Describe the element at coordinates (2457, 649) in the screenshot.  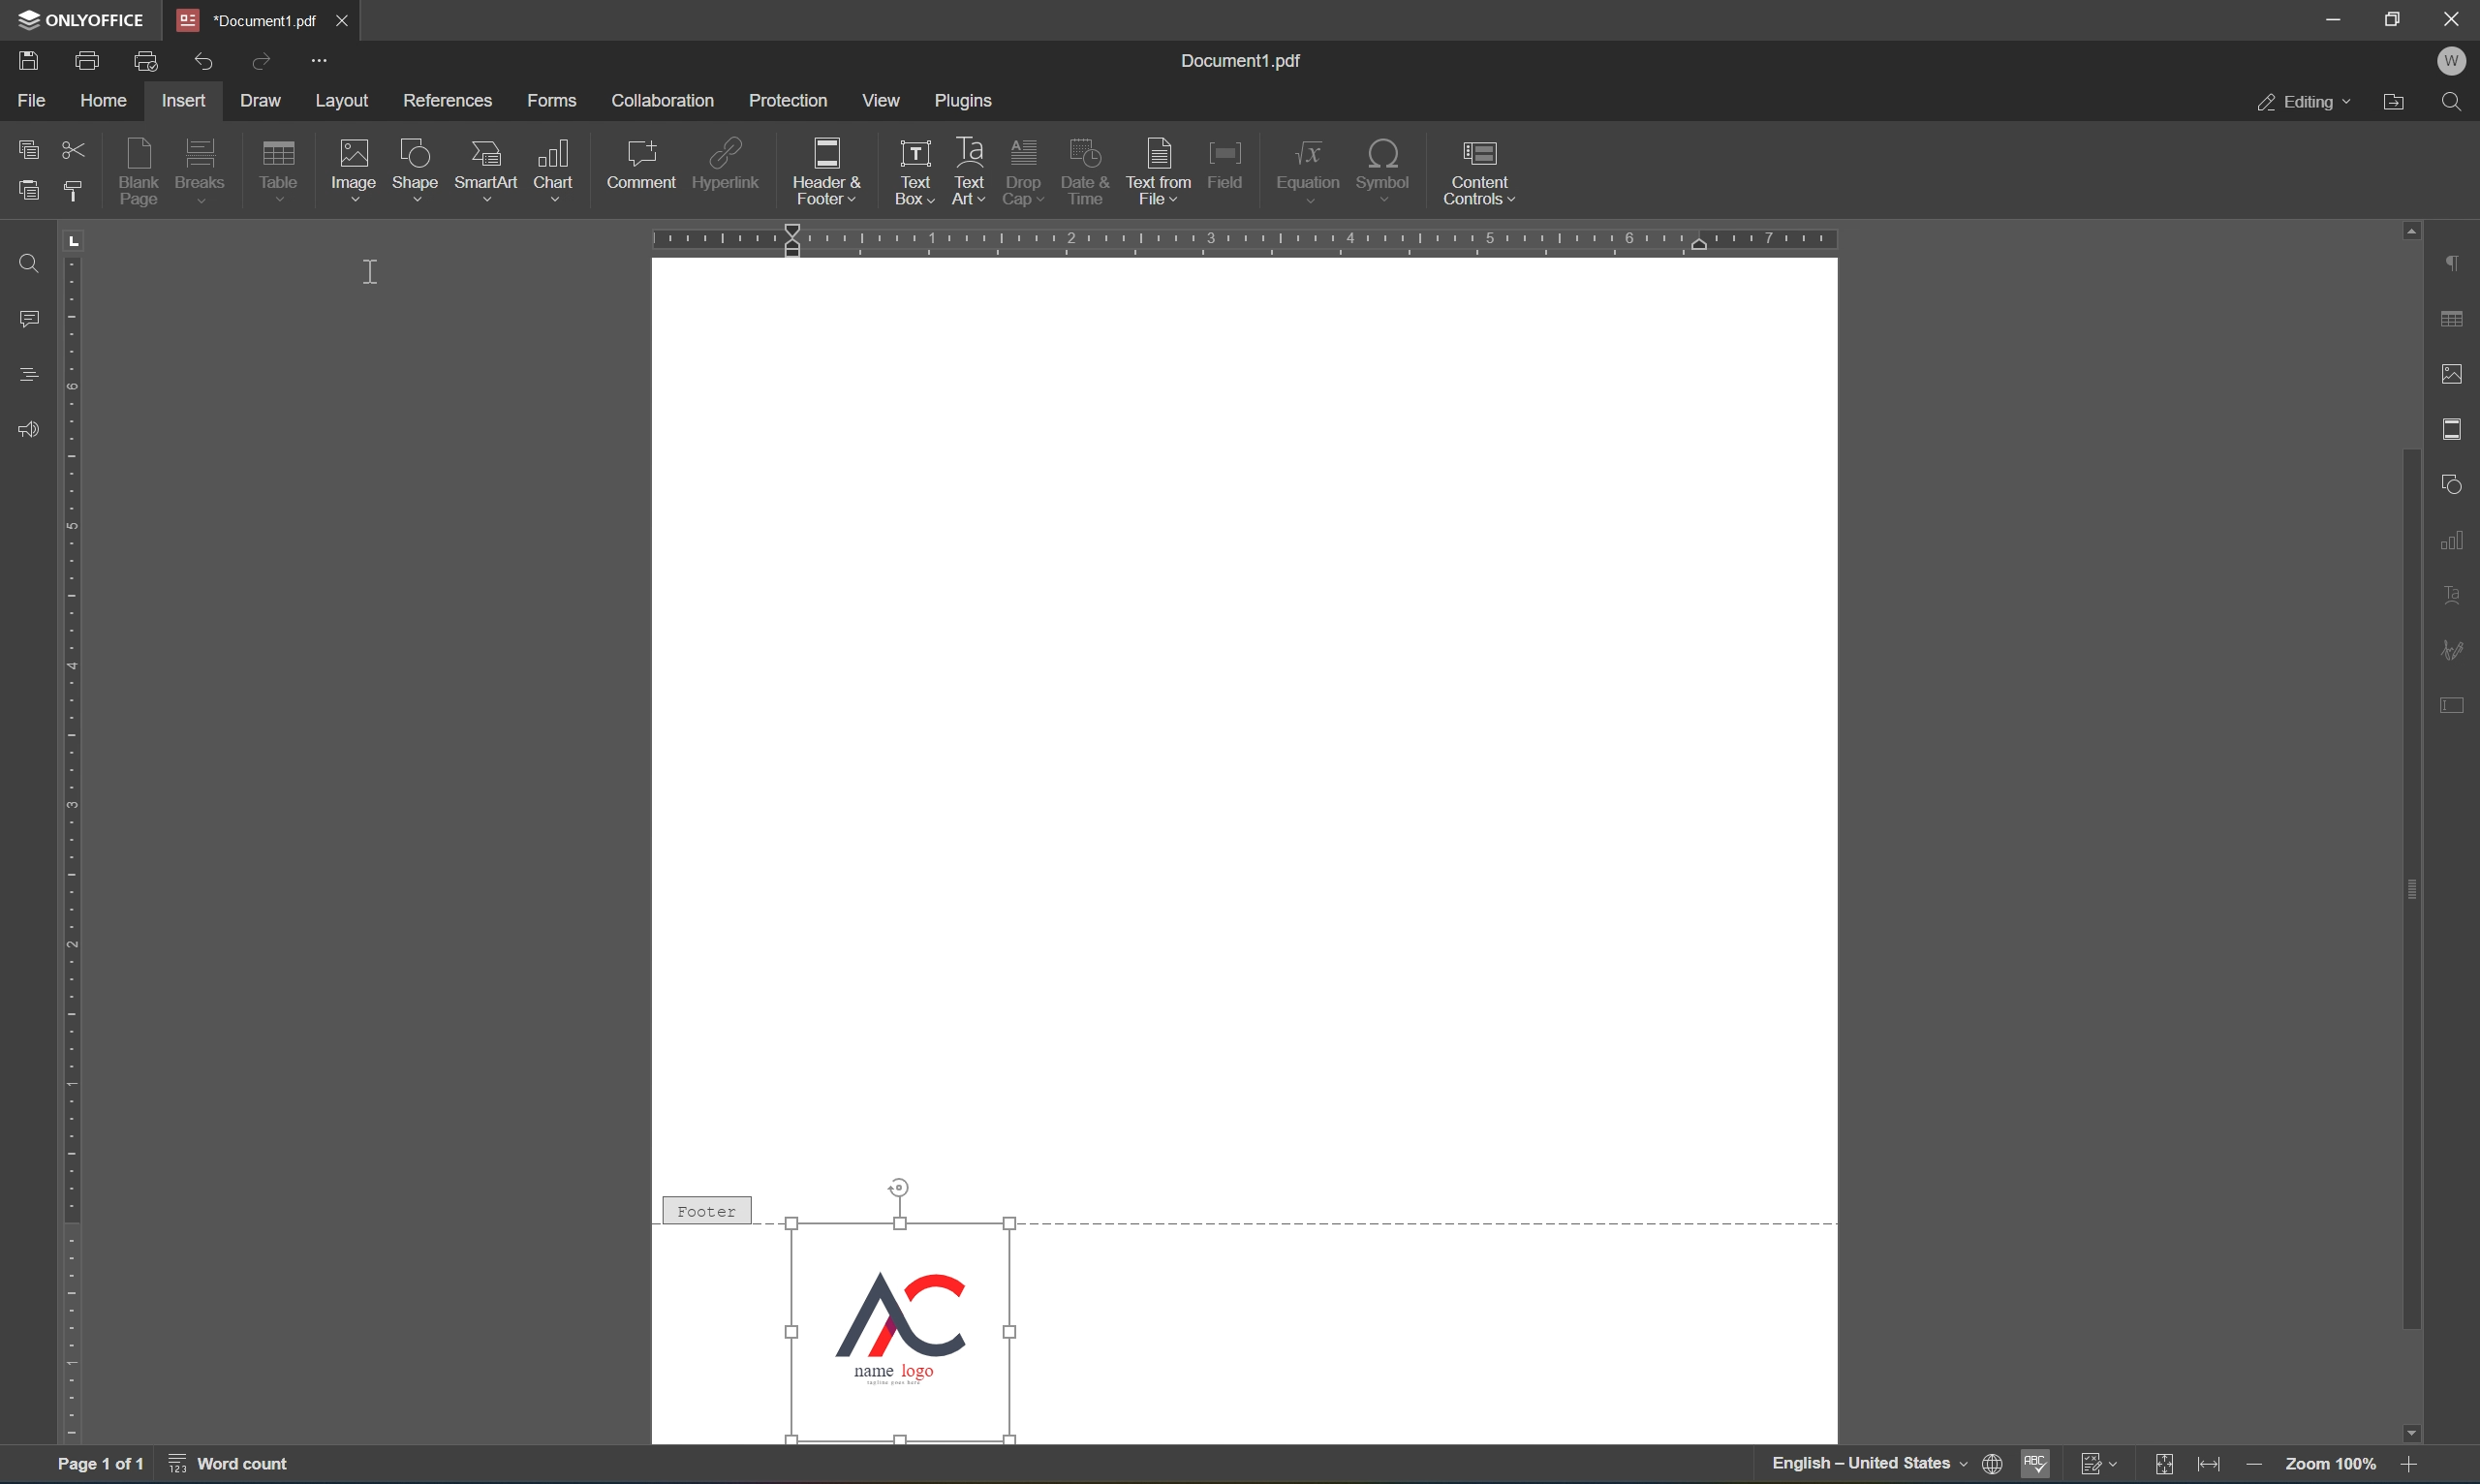
I see `signature settings` at that location.